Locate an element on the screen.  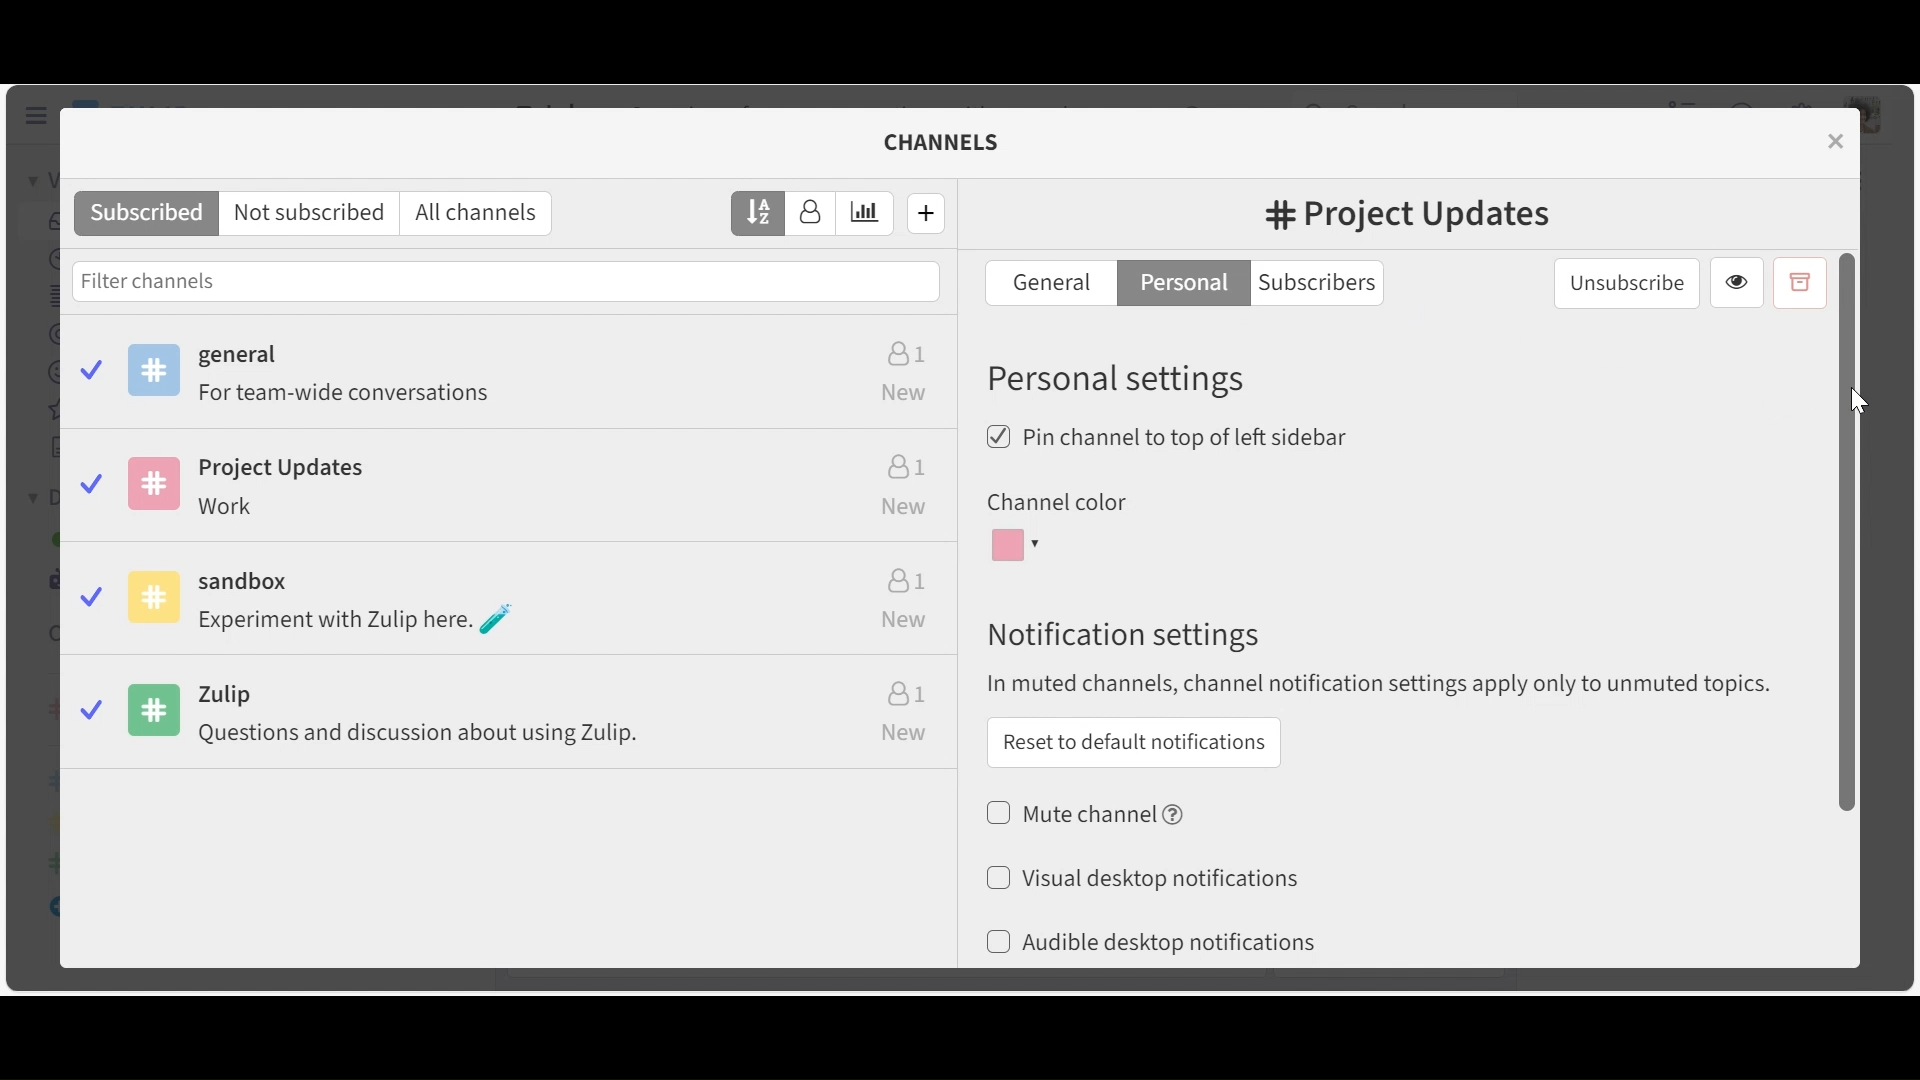
Subscribed channels is located at coordinates (513, 378).